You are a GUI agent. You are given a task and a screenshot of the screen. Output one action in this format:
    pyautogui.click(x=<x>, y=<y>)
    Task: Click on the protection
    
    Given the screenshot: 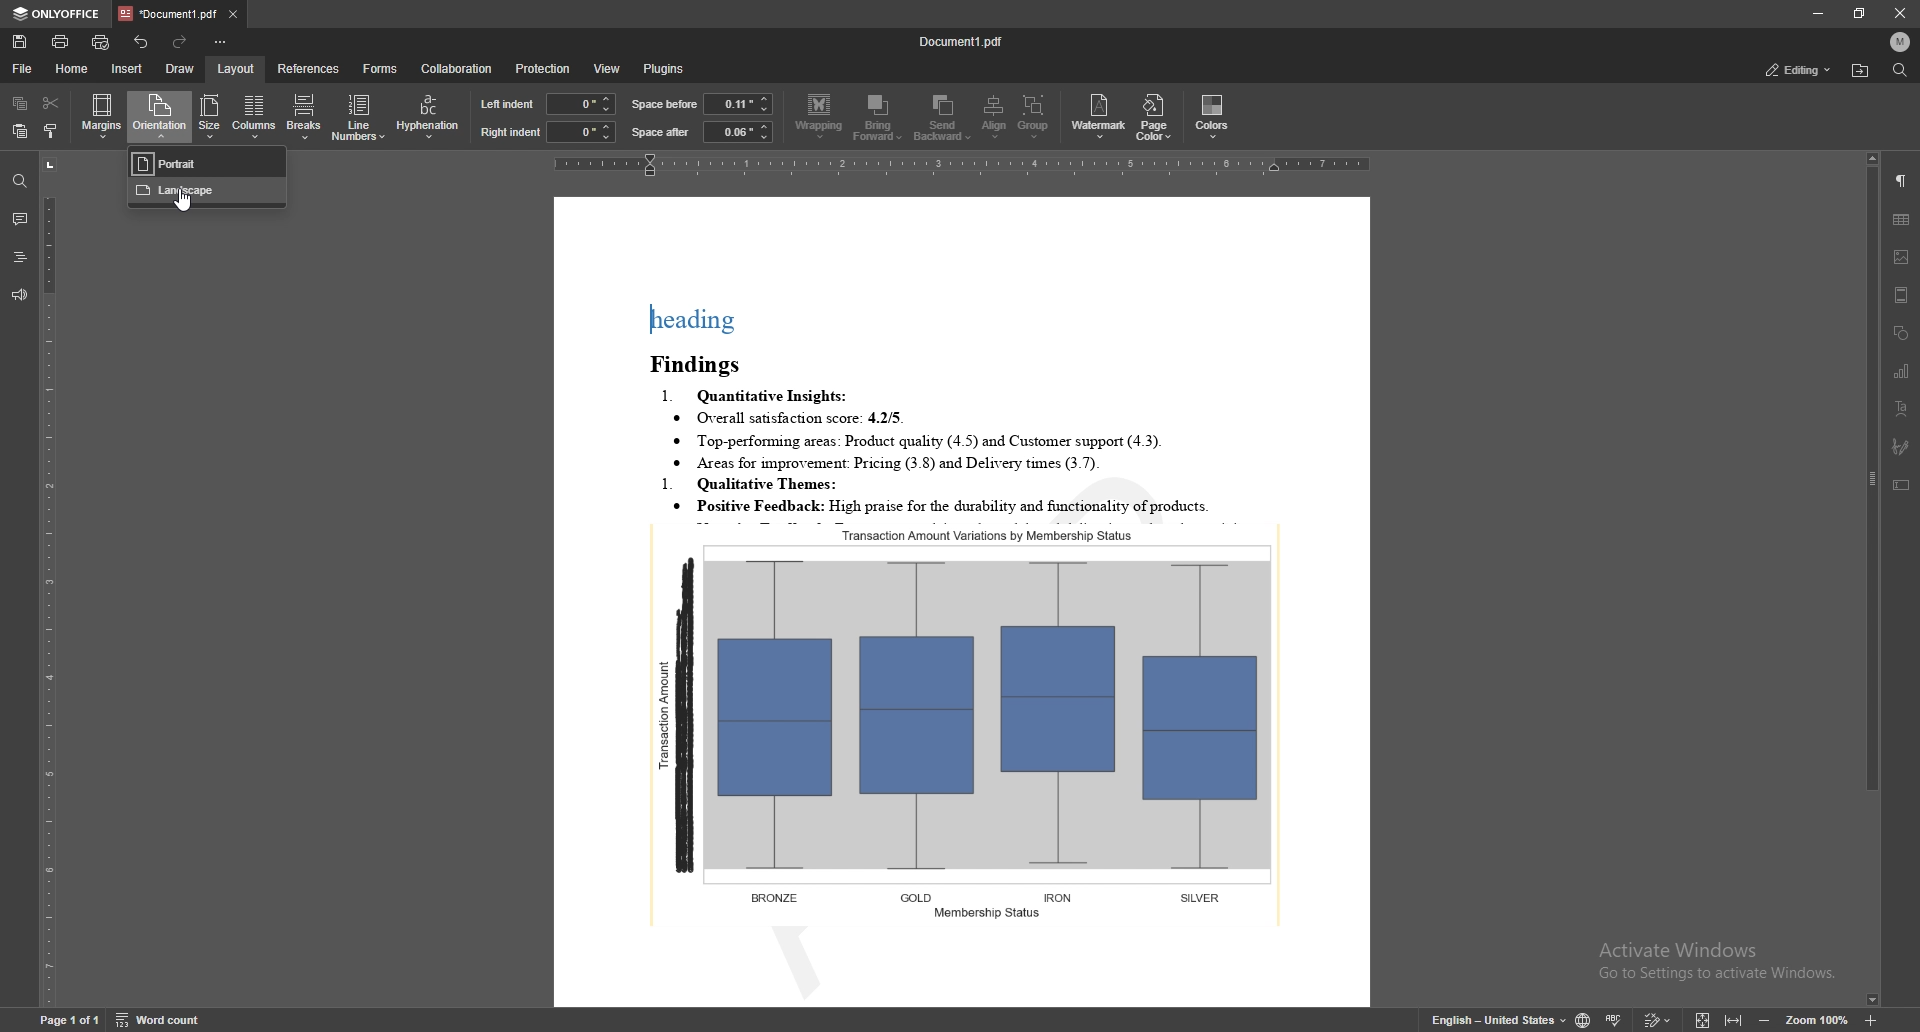 What is the action you would take?
    pyautogui.click(x=545, y=69)
    